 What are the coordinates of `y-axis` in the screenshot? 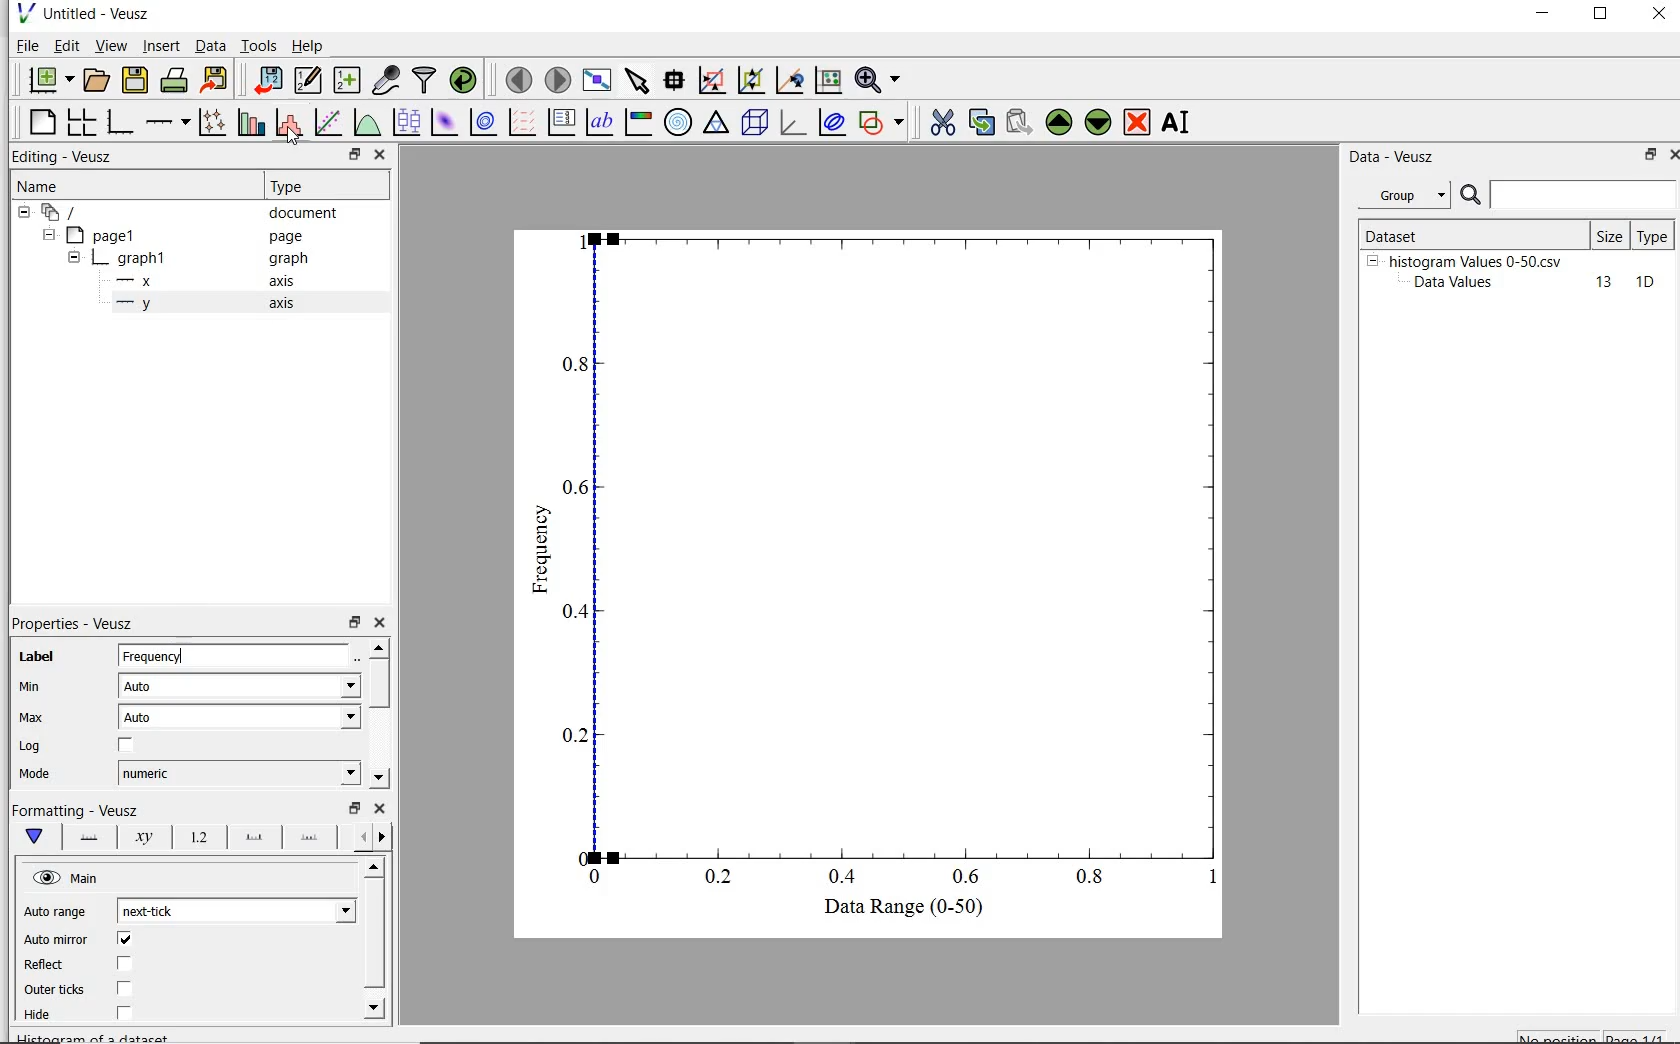 It's located at (138, 304).